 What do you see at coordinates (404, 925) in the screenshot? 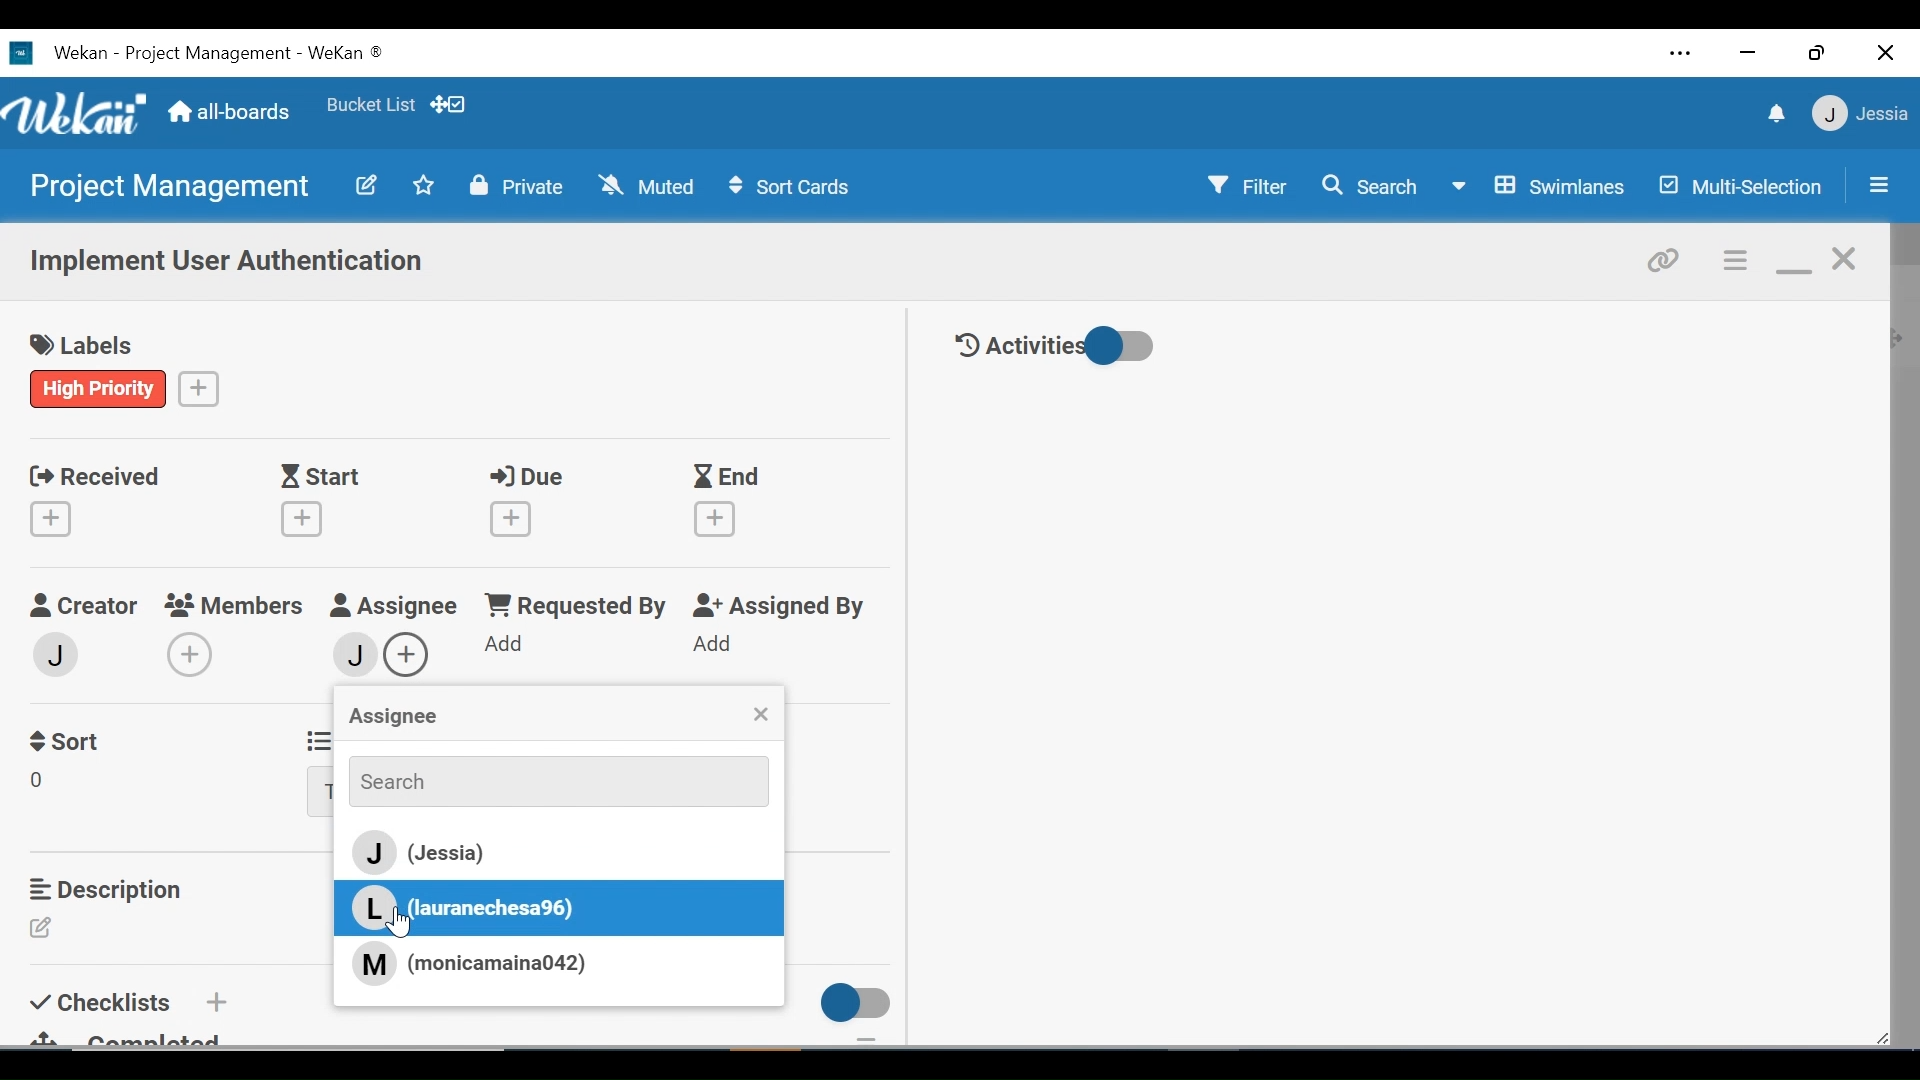
I see `Cursor` at bounding box center [404, 925].